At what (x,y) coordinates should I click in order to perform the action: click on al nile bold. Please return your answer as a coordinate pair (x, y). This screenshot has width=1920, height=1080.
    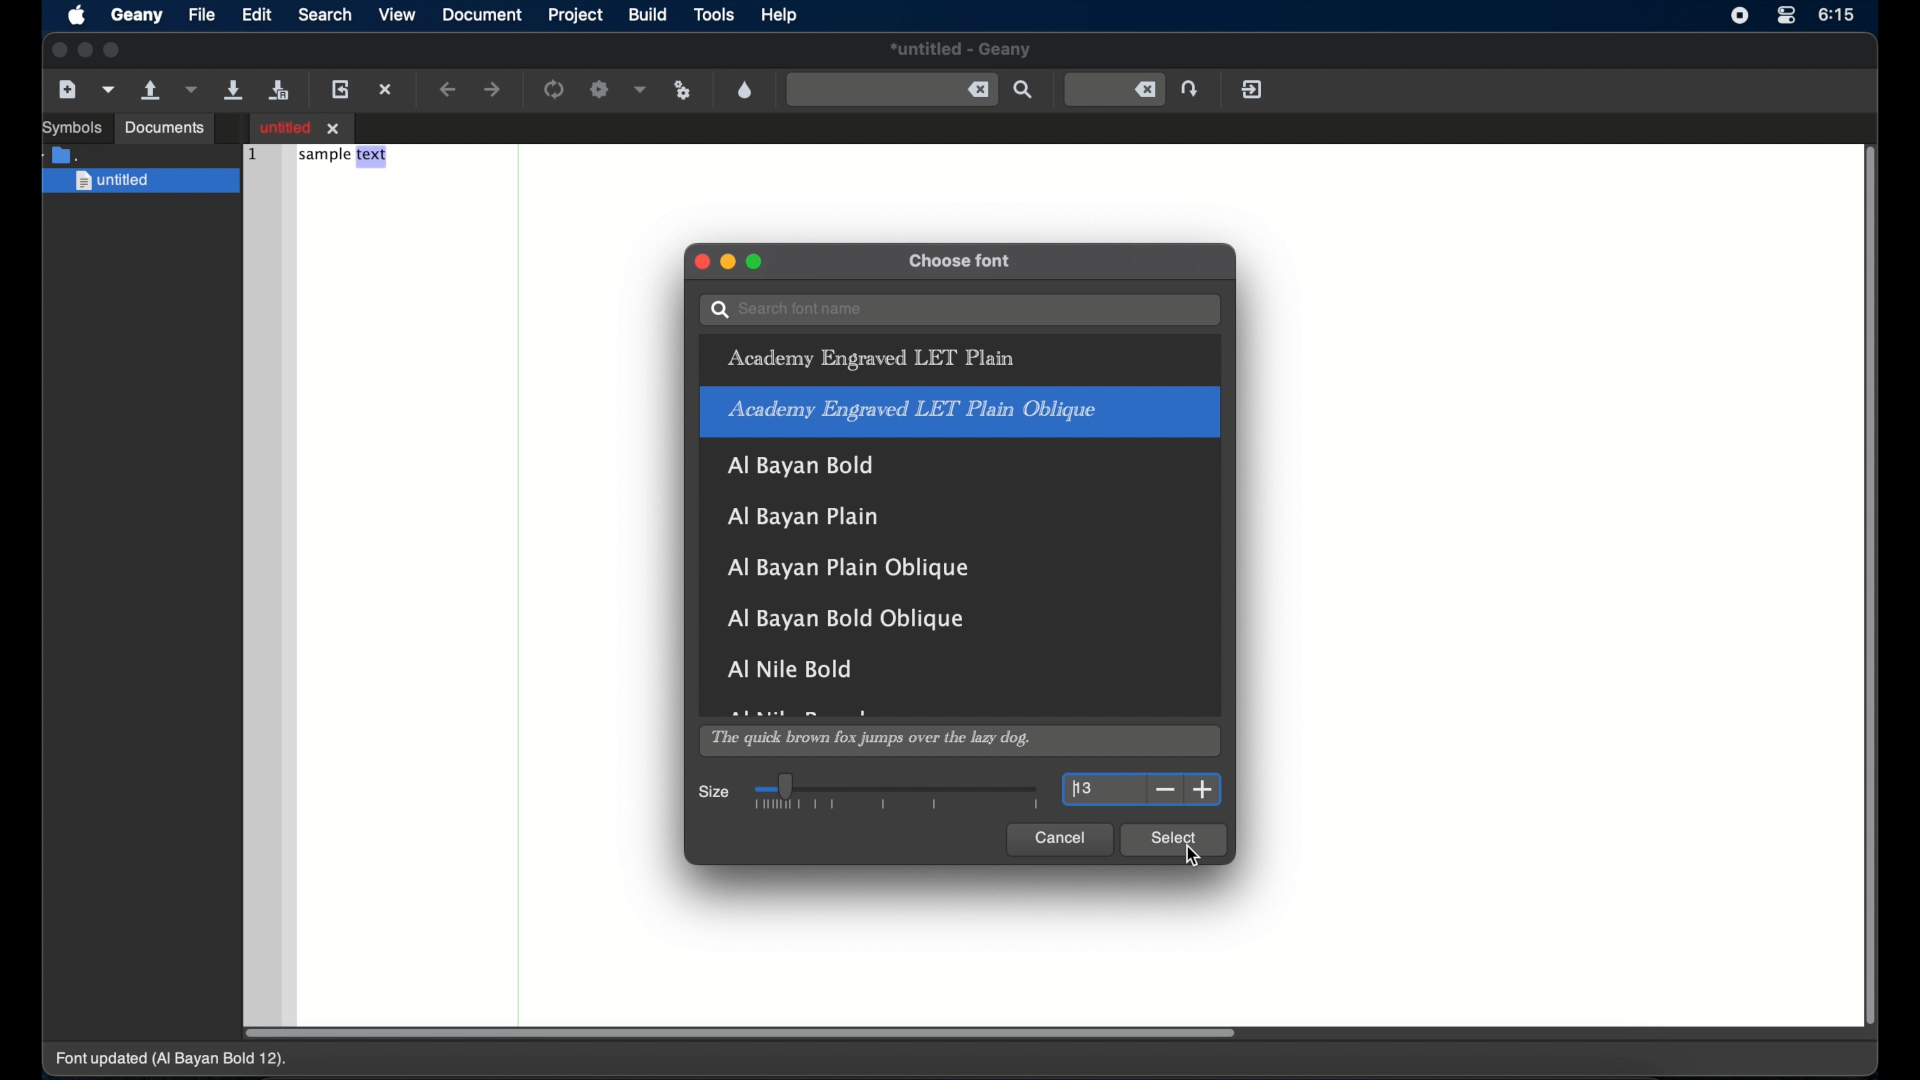
    Looking at the image, I should click on (791, 668).